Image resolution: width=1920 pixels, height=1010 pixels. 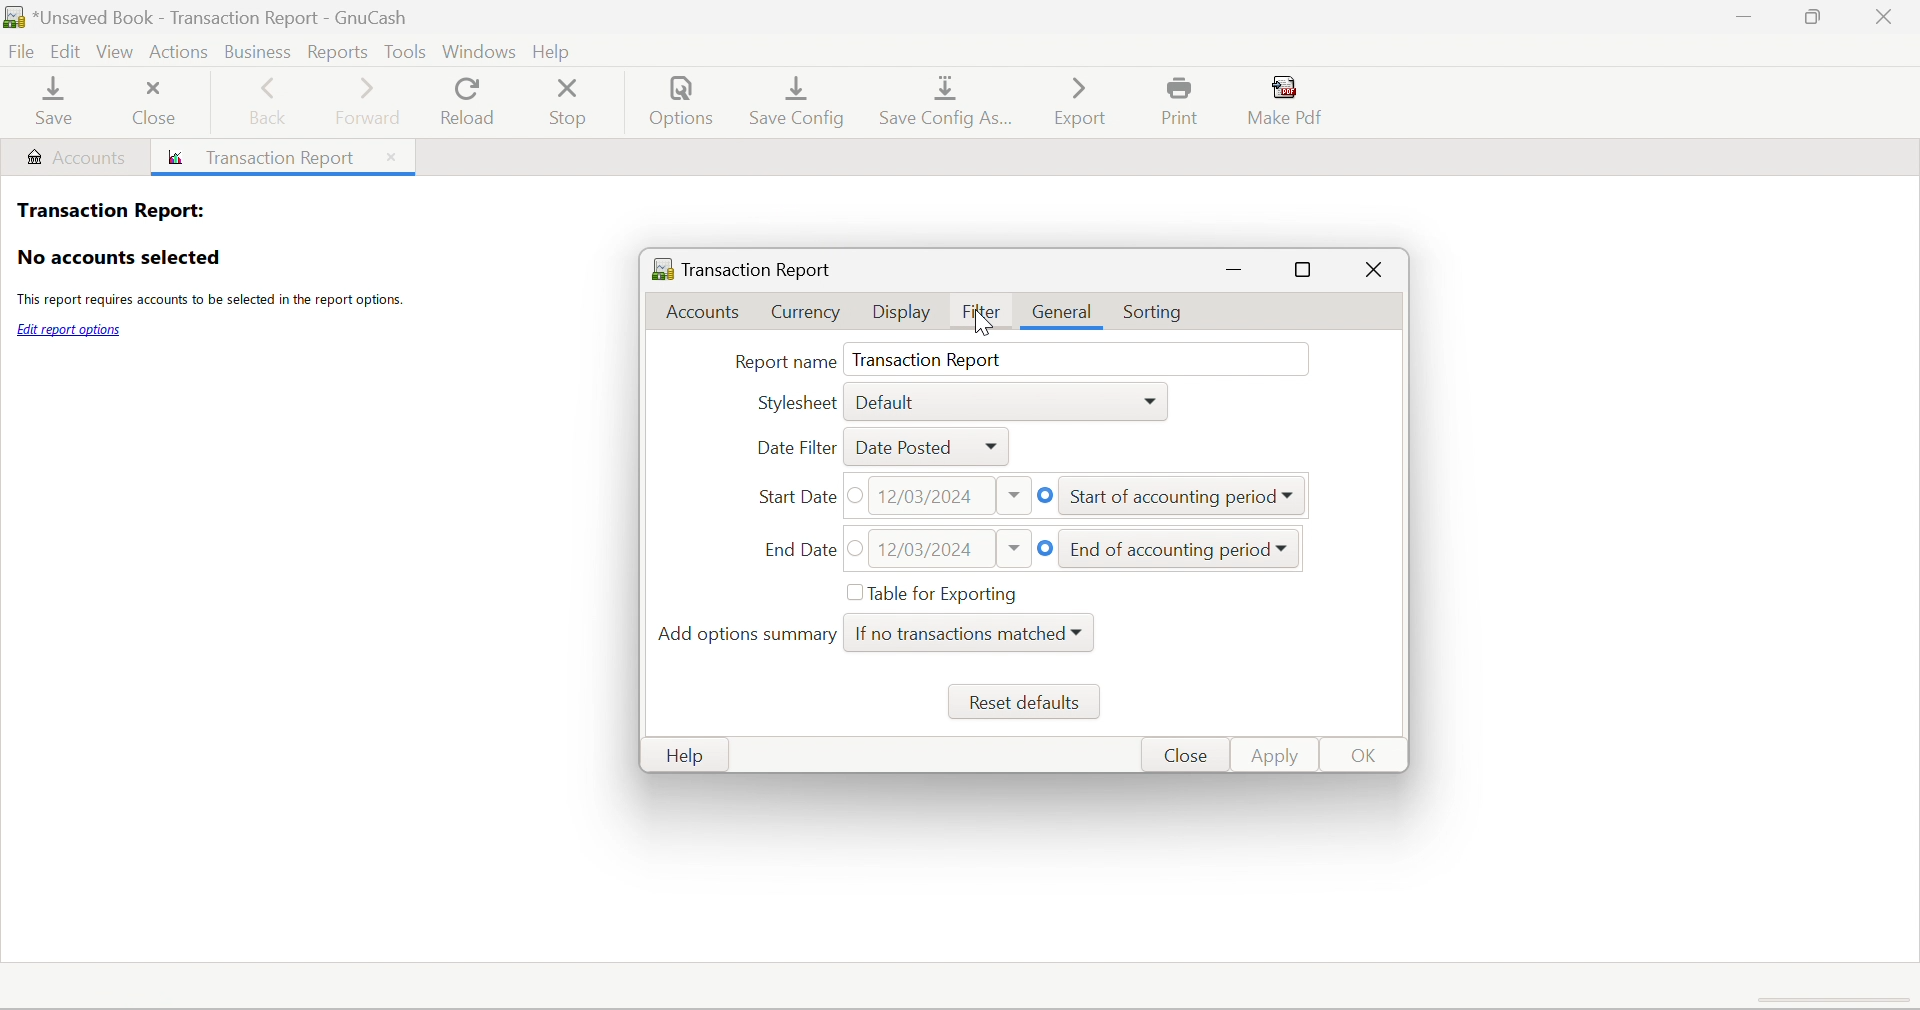 What do you see at coordinates (572, 103) in the screenshot?
I see `Stop` at bounding box center [572, 103].